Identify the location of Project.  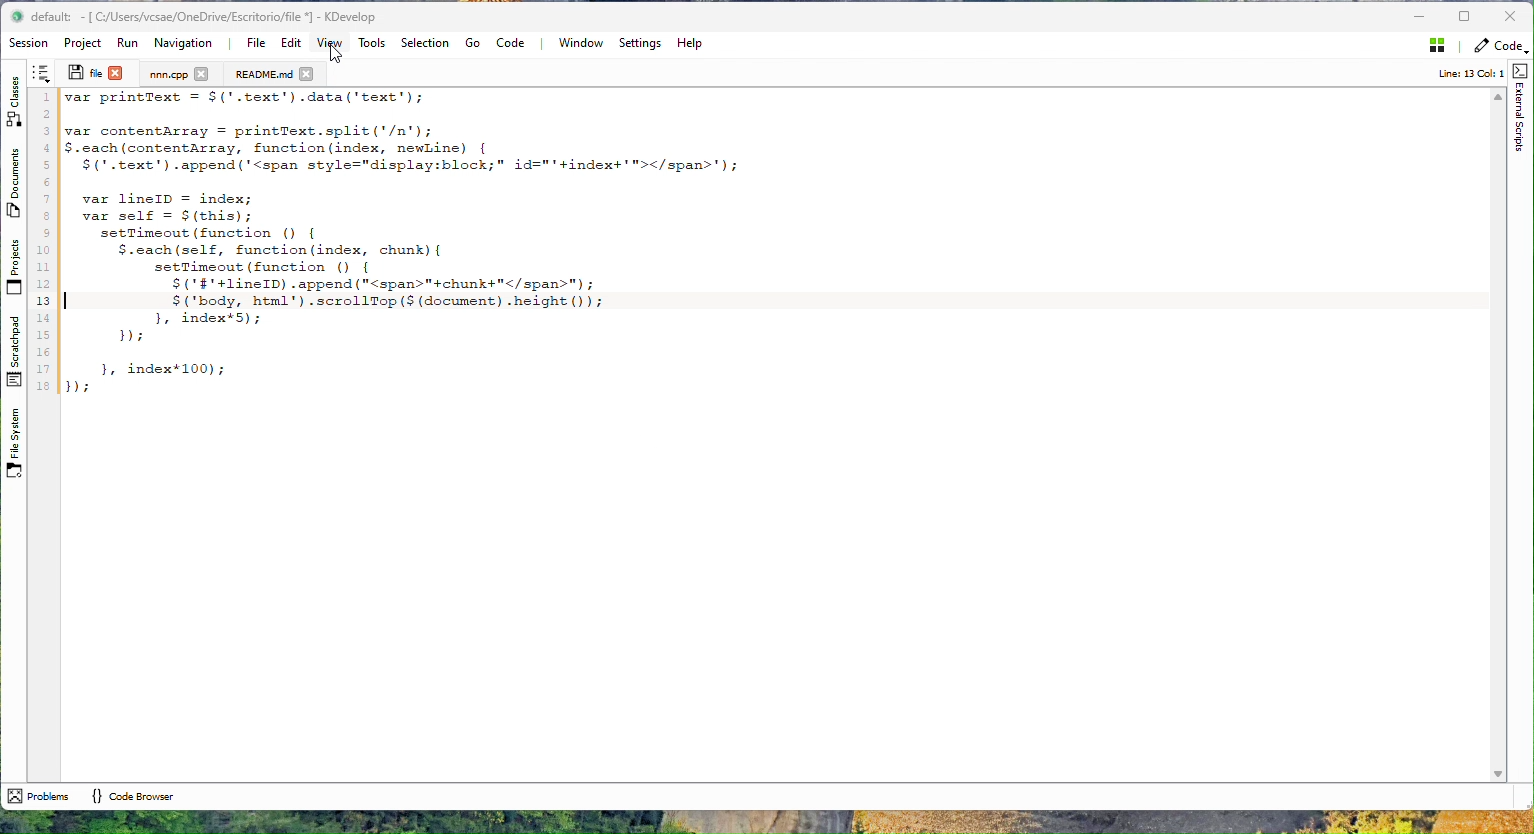
(169, 74).